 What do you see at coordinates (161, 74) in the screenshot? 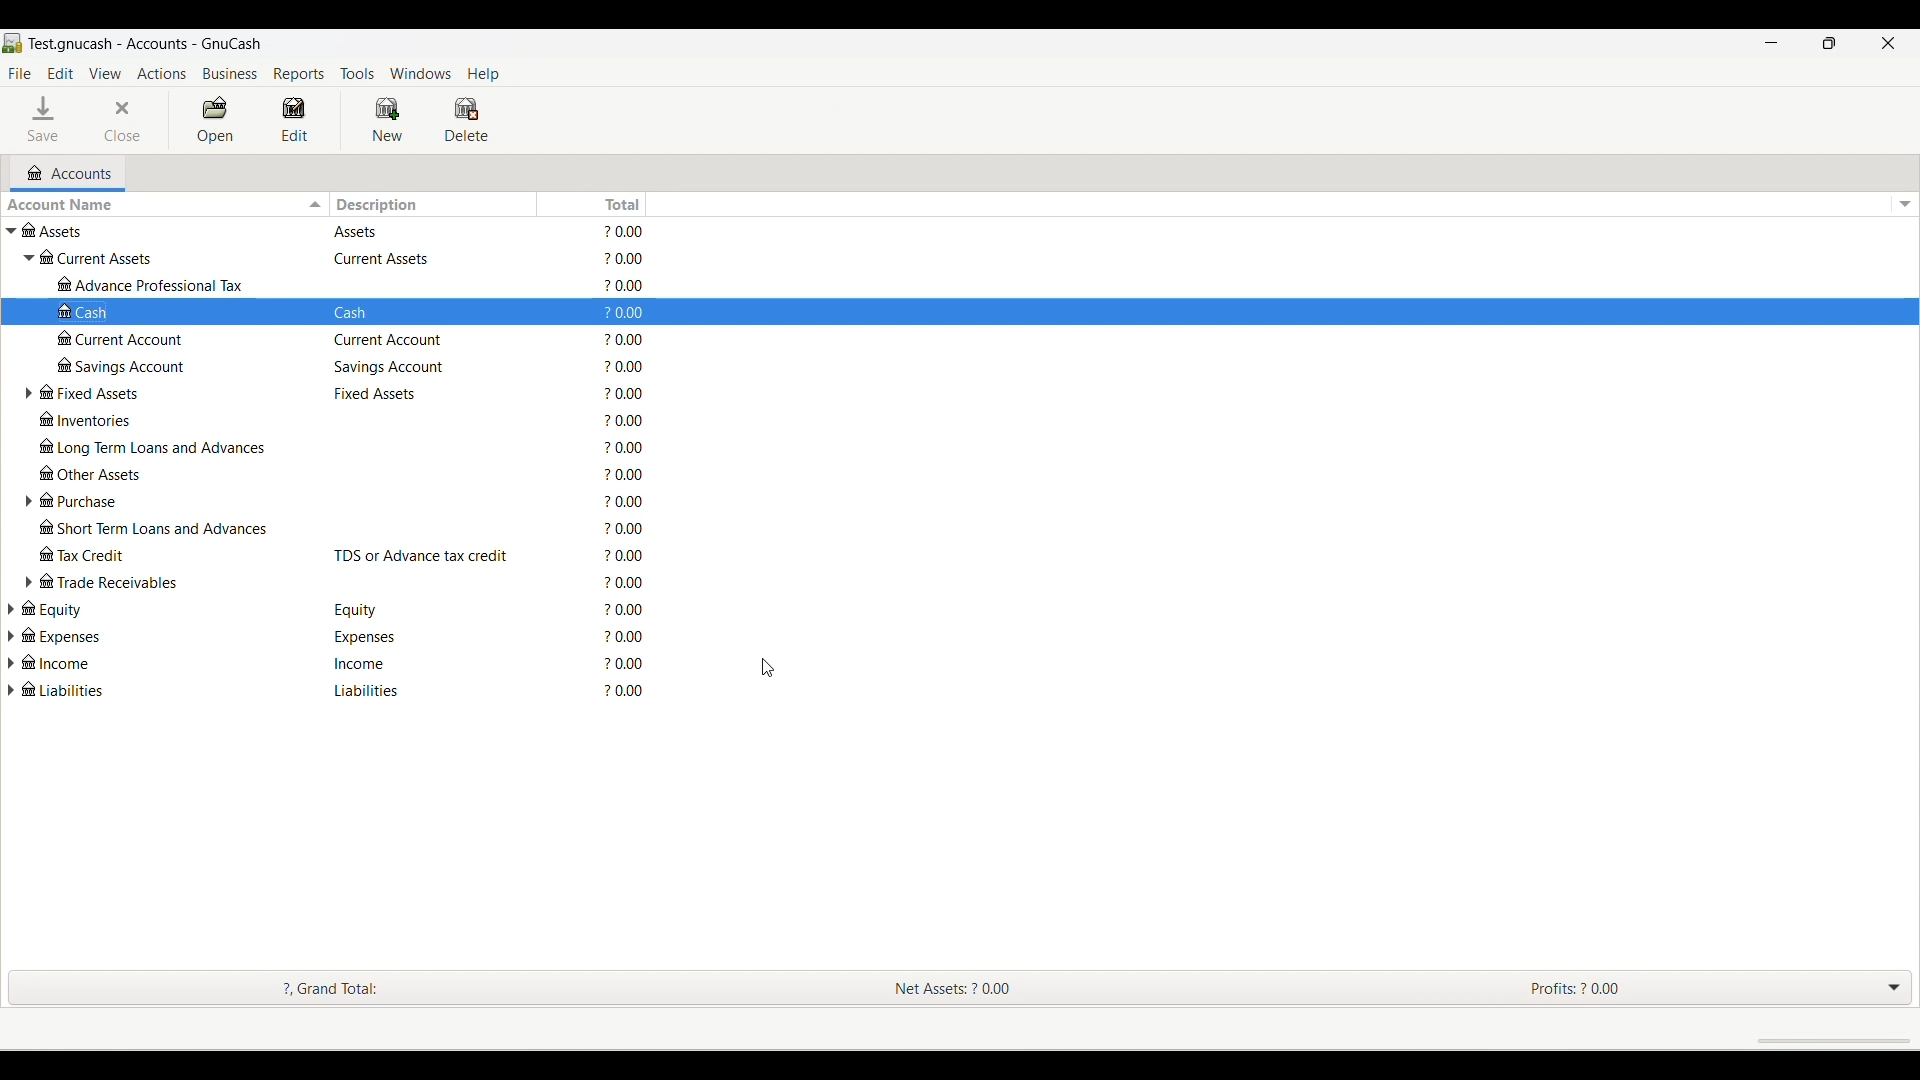
I see `Actions` at bounding box center [161, 74].